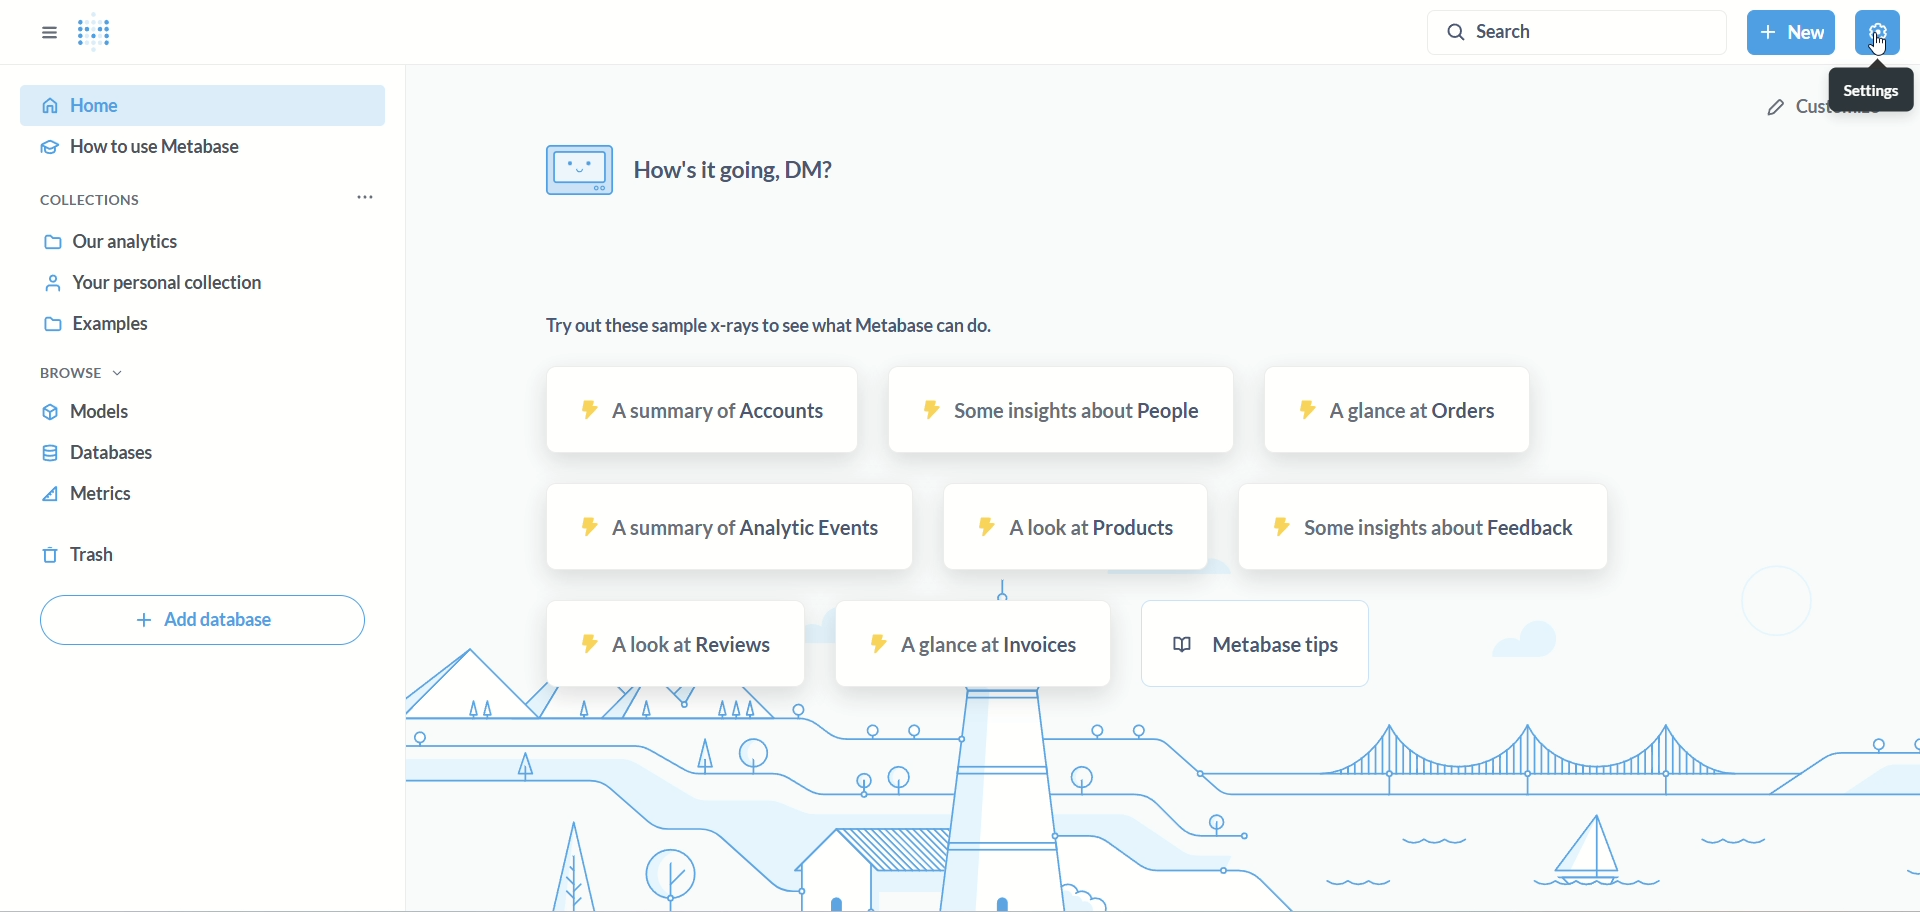  I want to click on reviews, so click(677, 645).